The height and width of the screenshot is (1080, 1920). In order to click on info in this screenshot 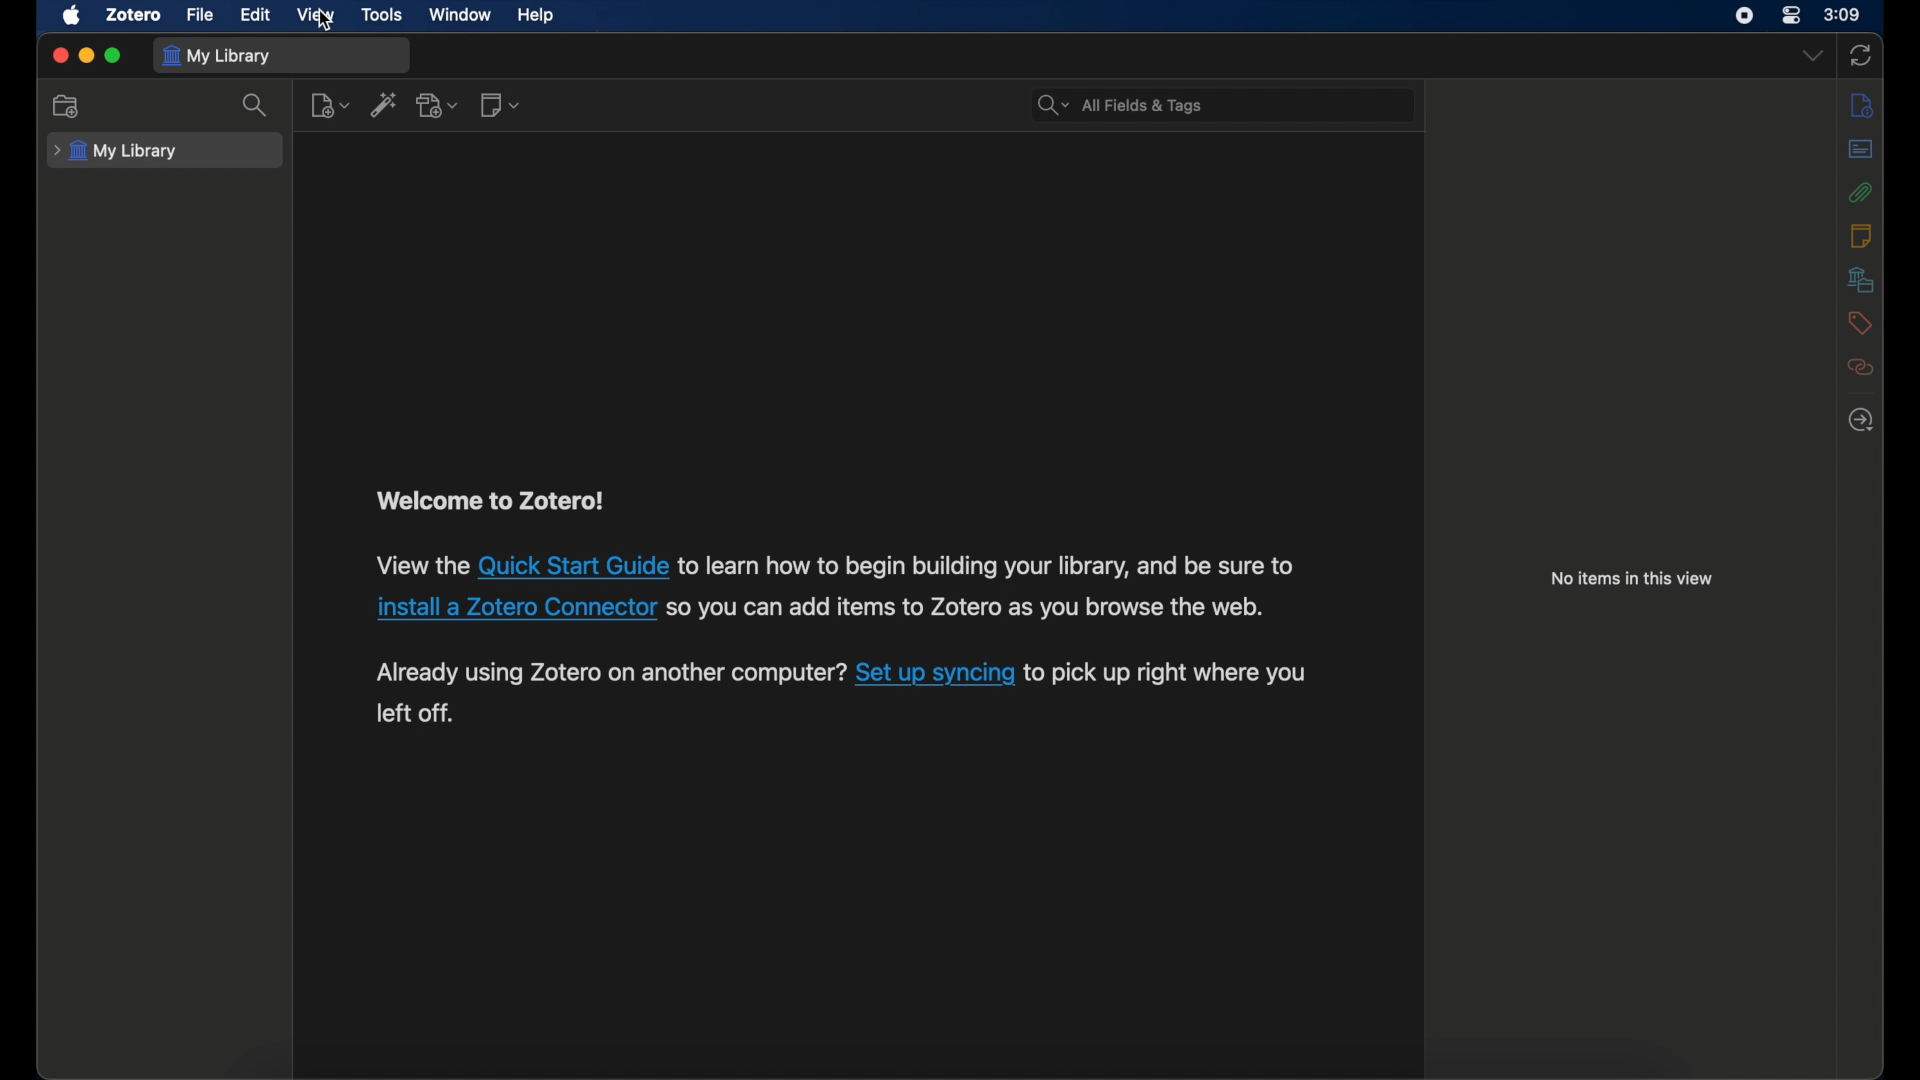, I will do `click(1861, 105)`.